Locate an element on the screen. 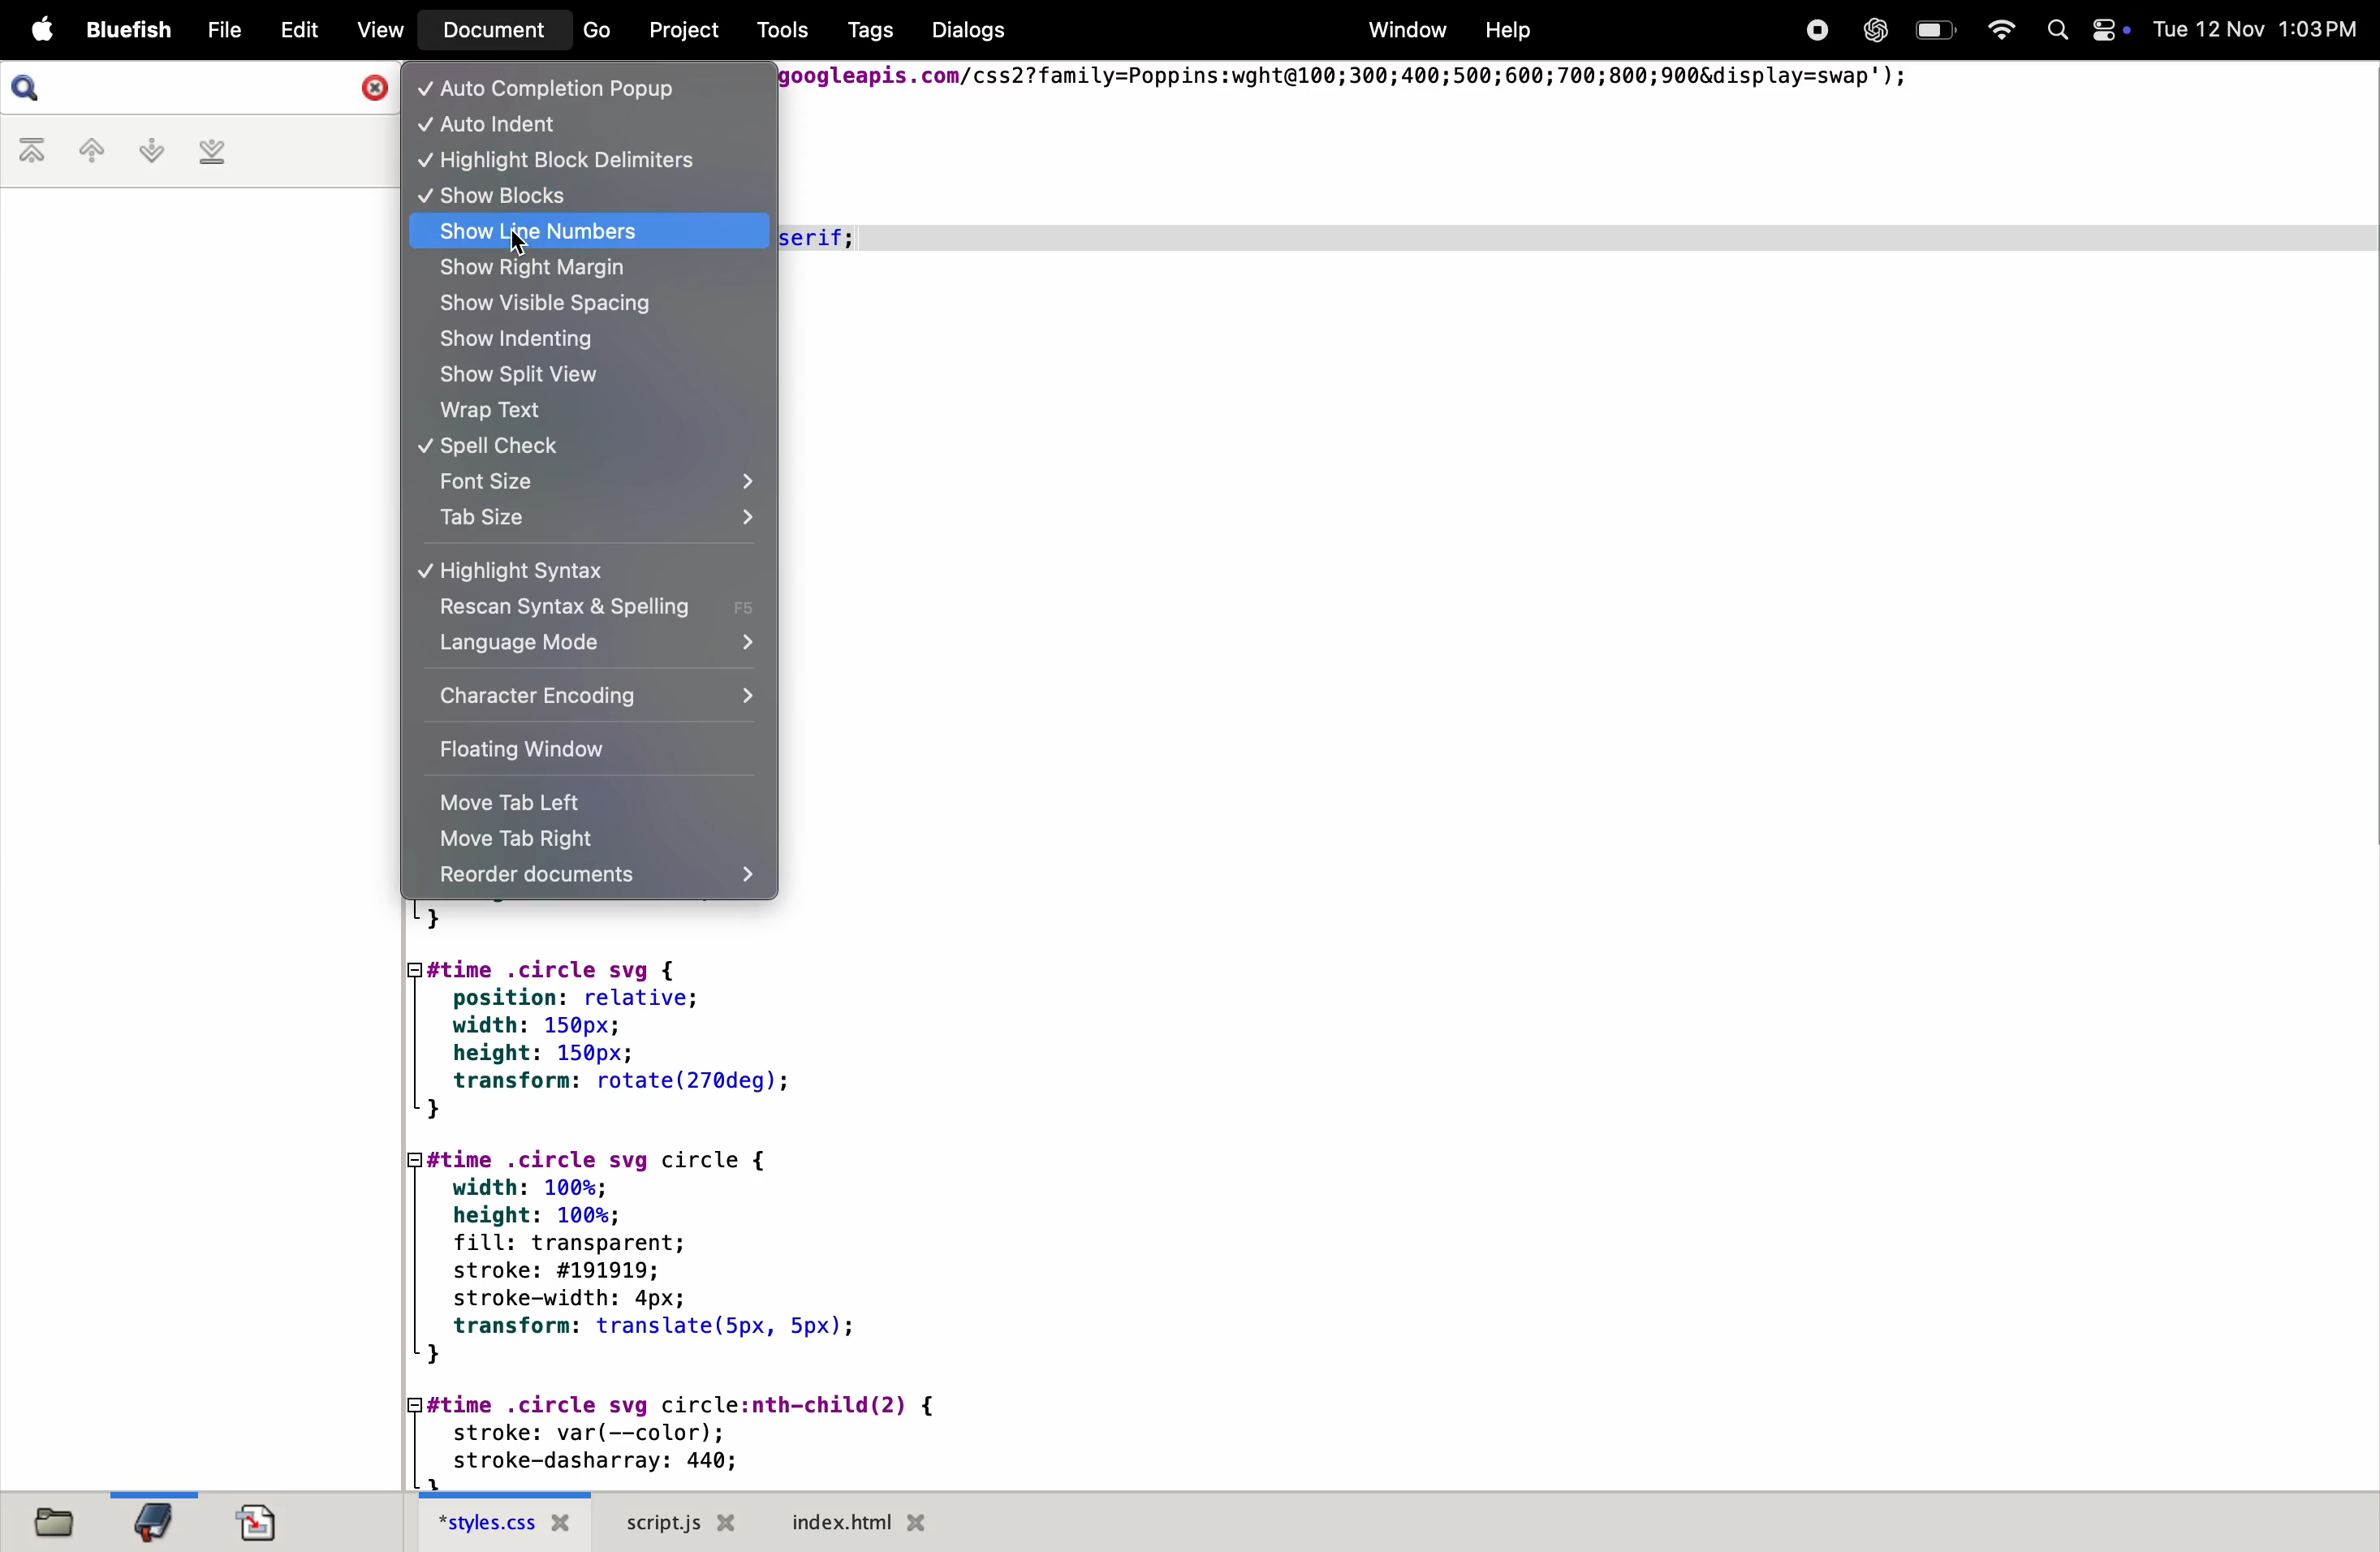  auto completion popup is located at coordinates (590, 89).